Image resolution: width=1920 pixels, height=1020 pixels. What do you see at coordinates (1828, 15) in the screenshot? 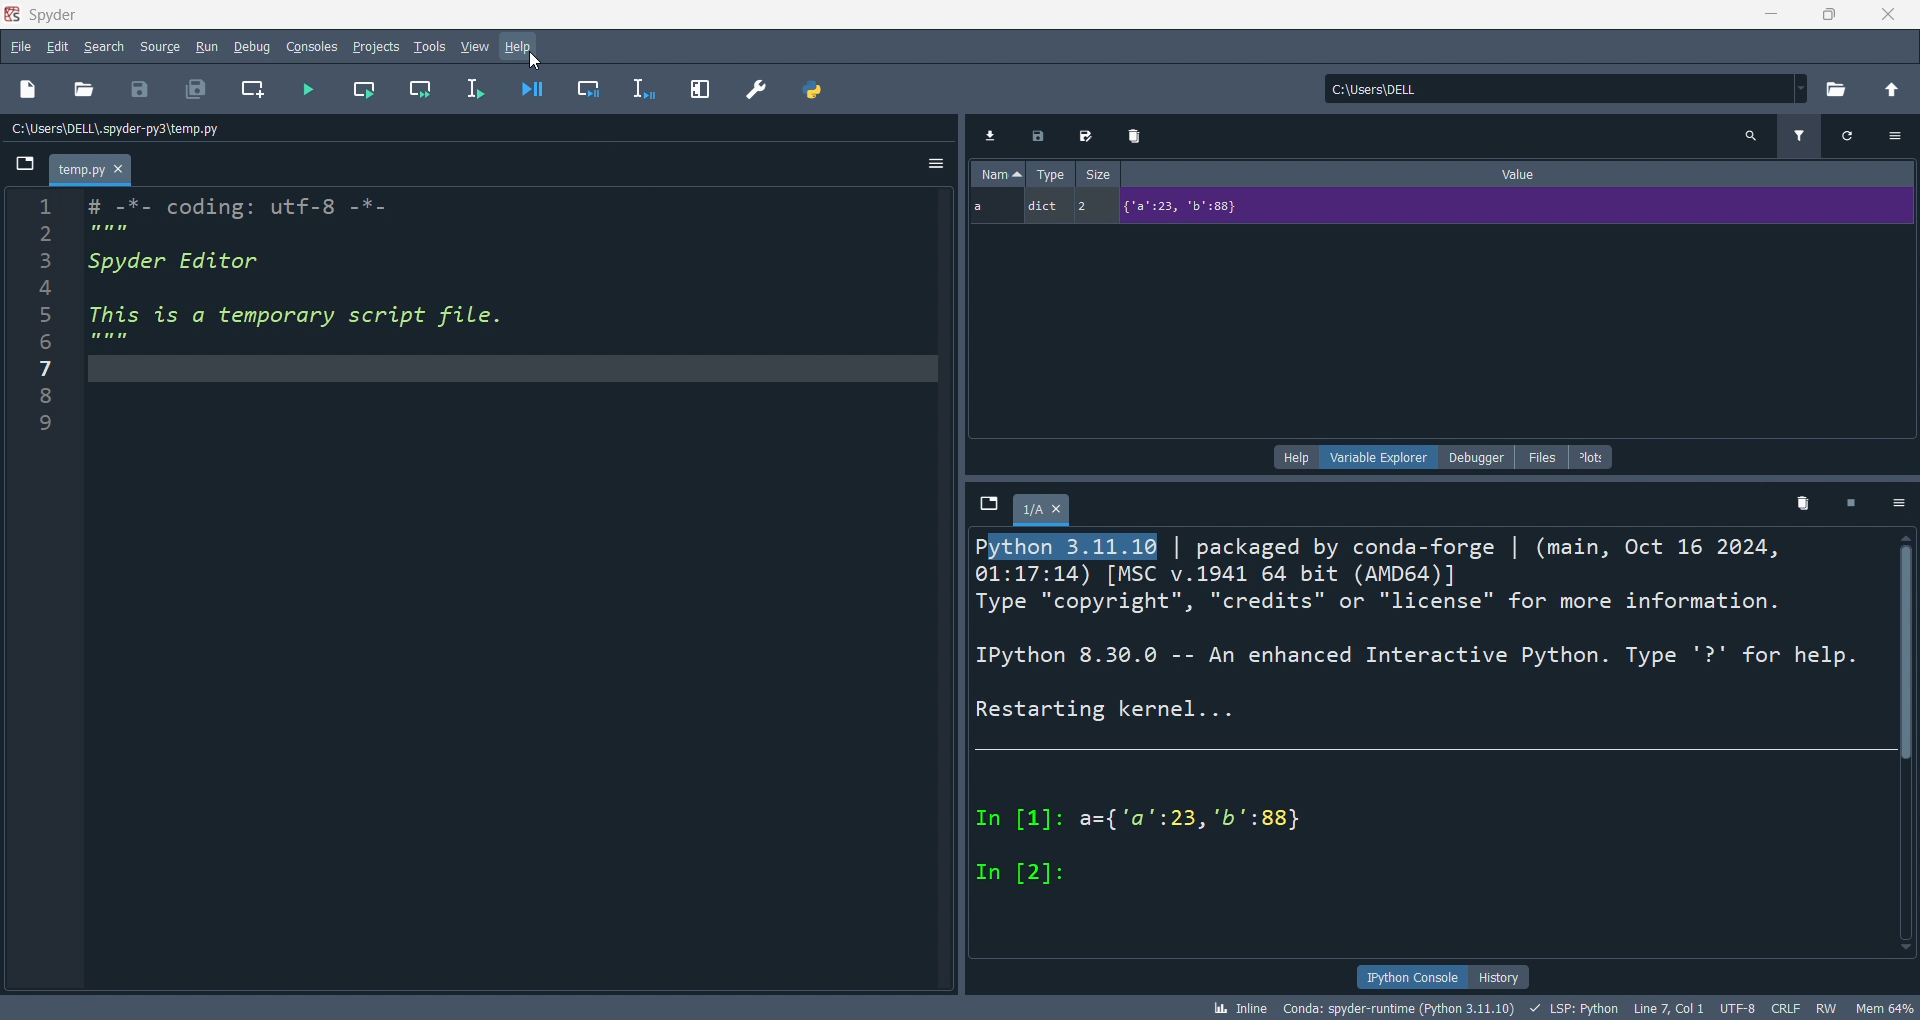
I see `maximize` at bounding box center [1828, 15].